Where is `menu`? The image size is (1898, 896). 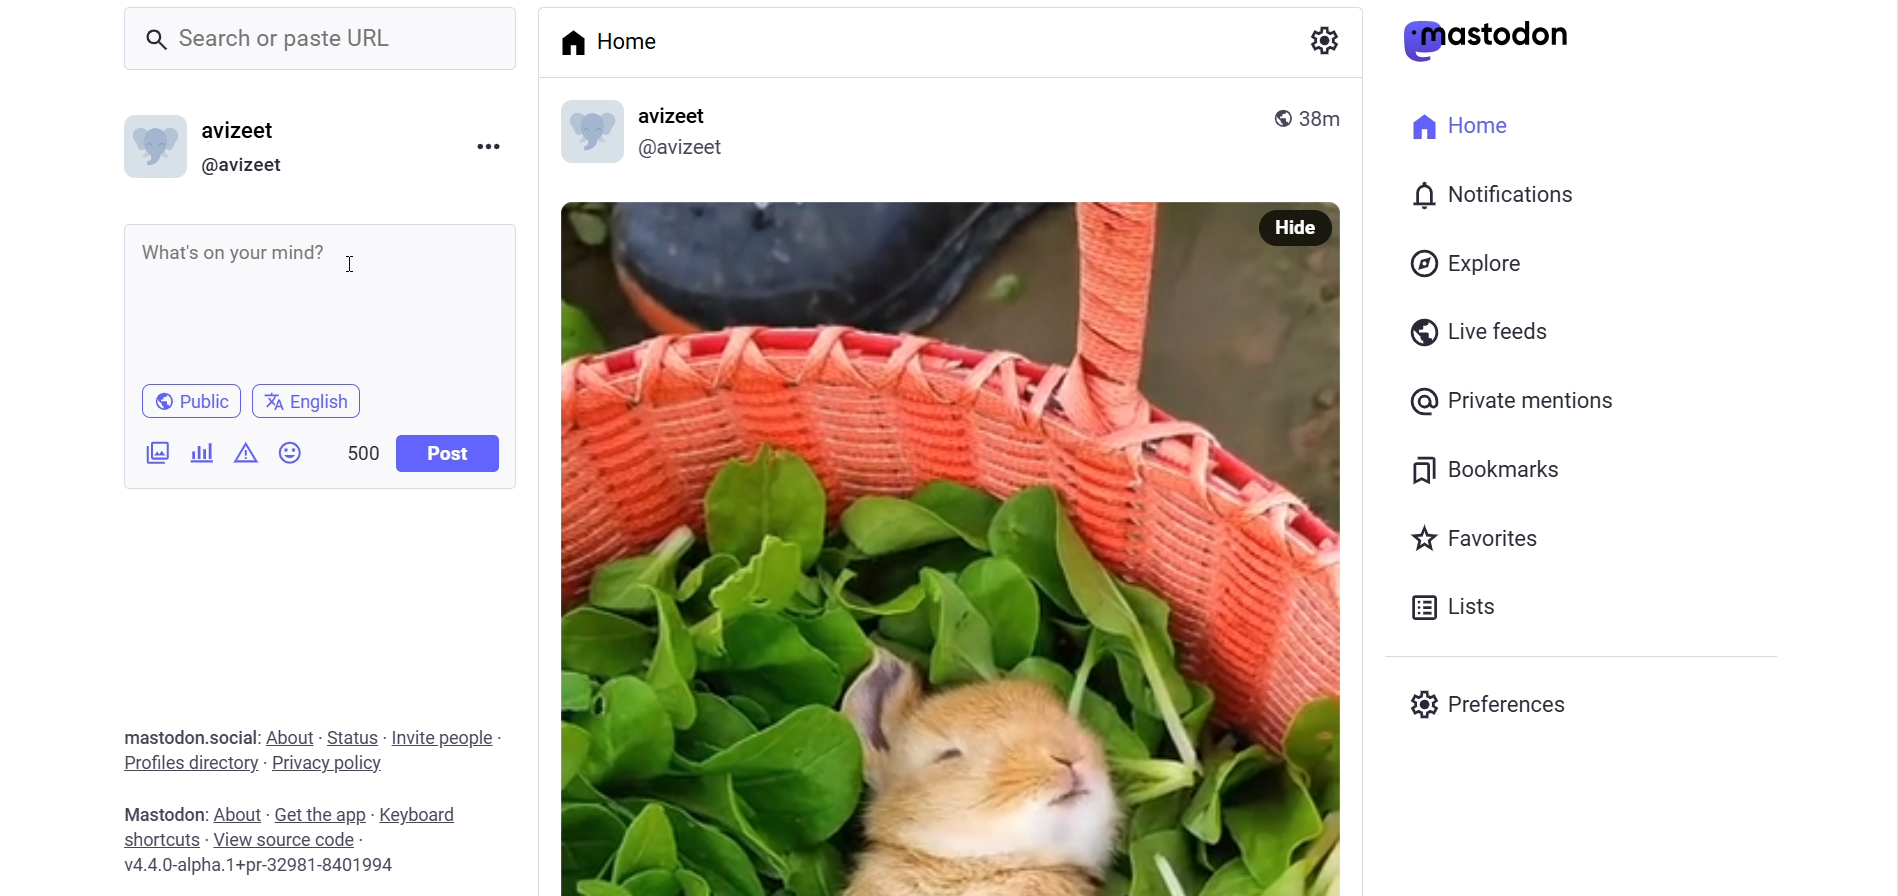
menu is located at coordinates (487, 148).